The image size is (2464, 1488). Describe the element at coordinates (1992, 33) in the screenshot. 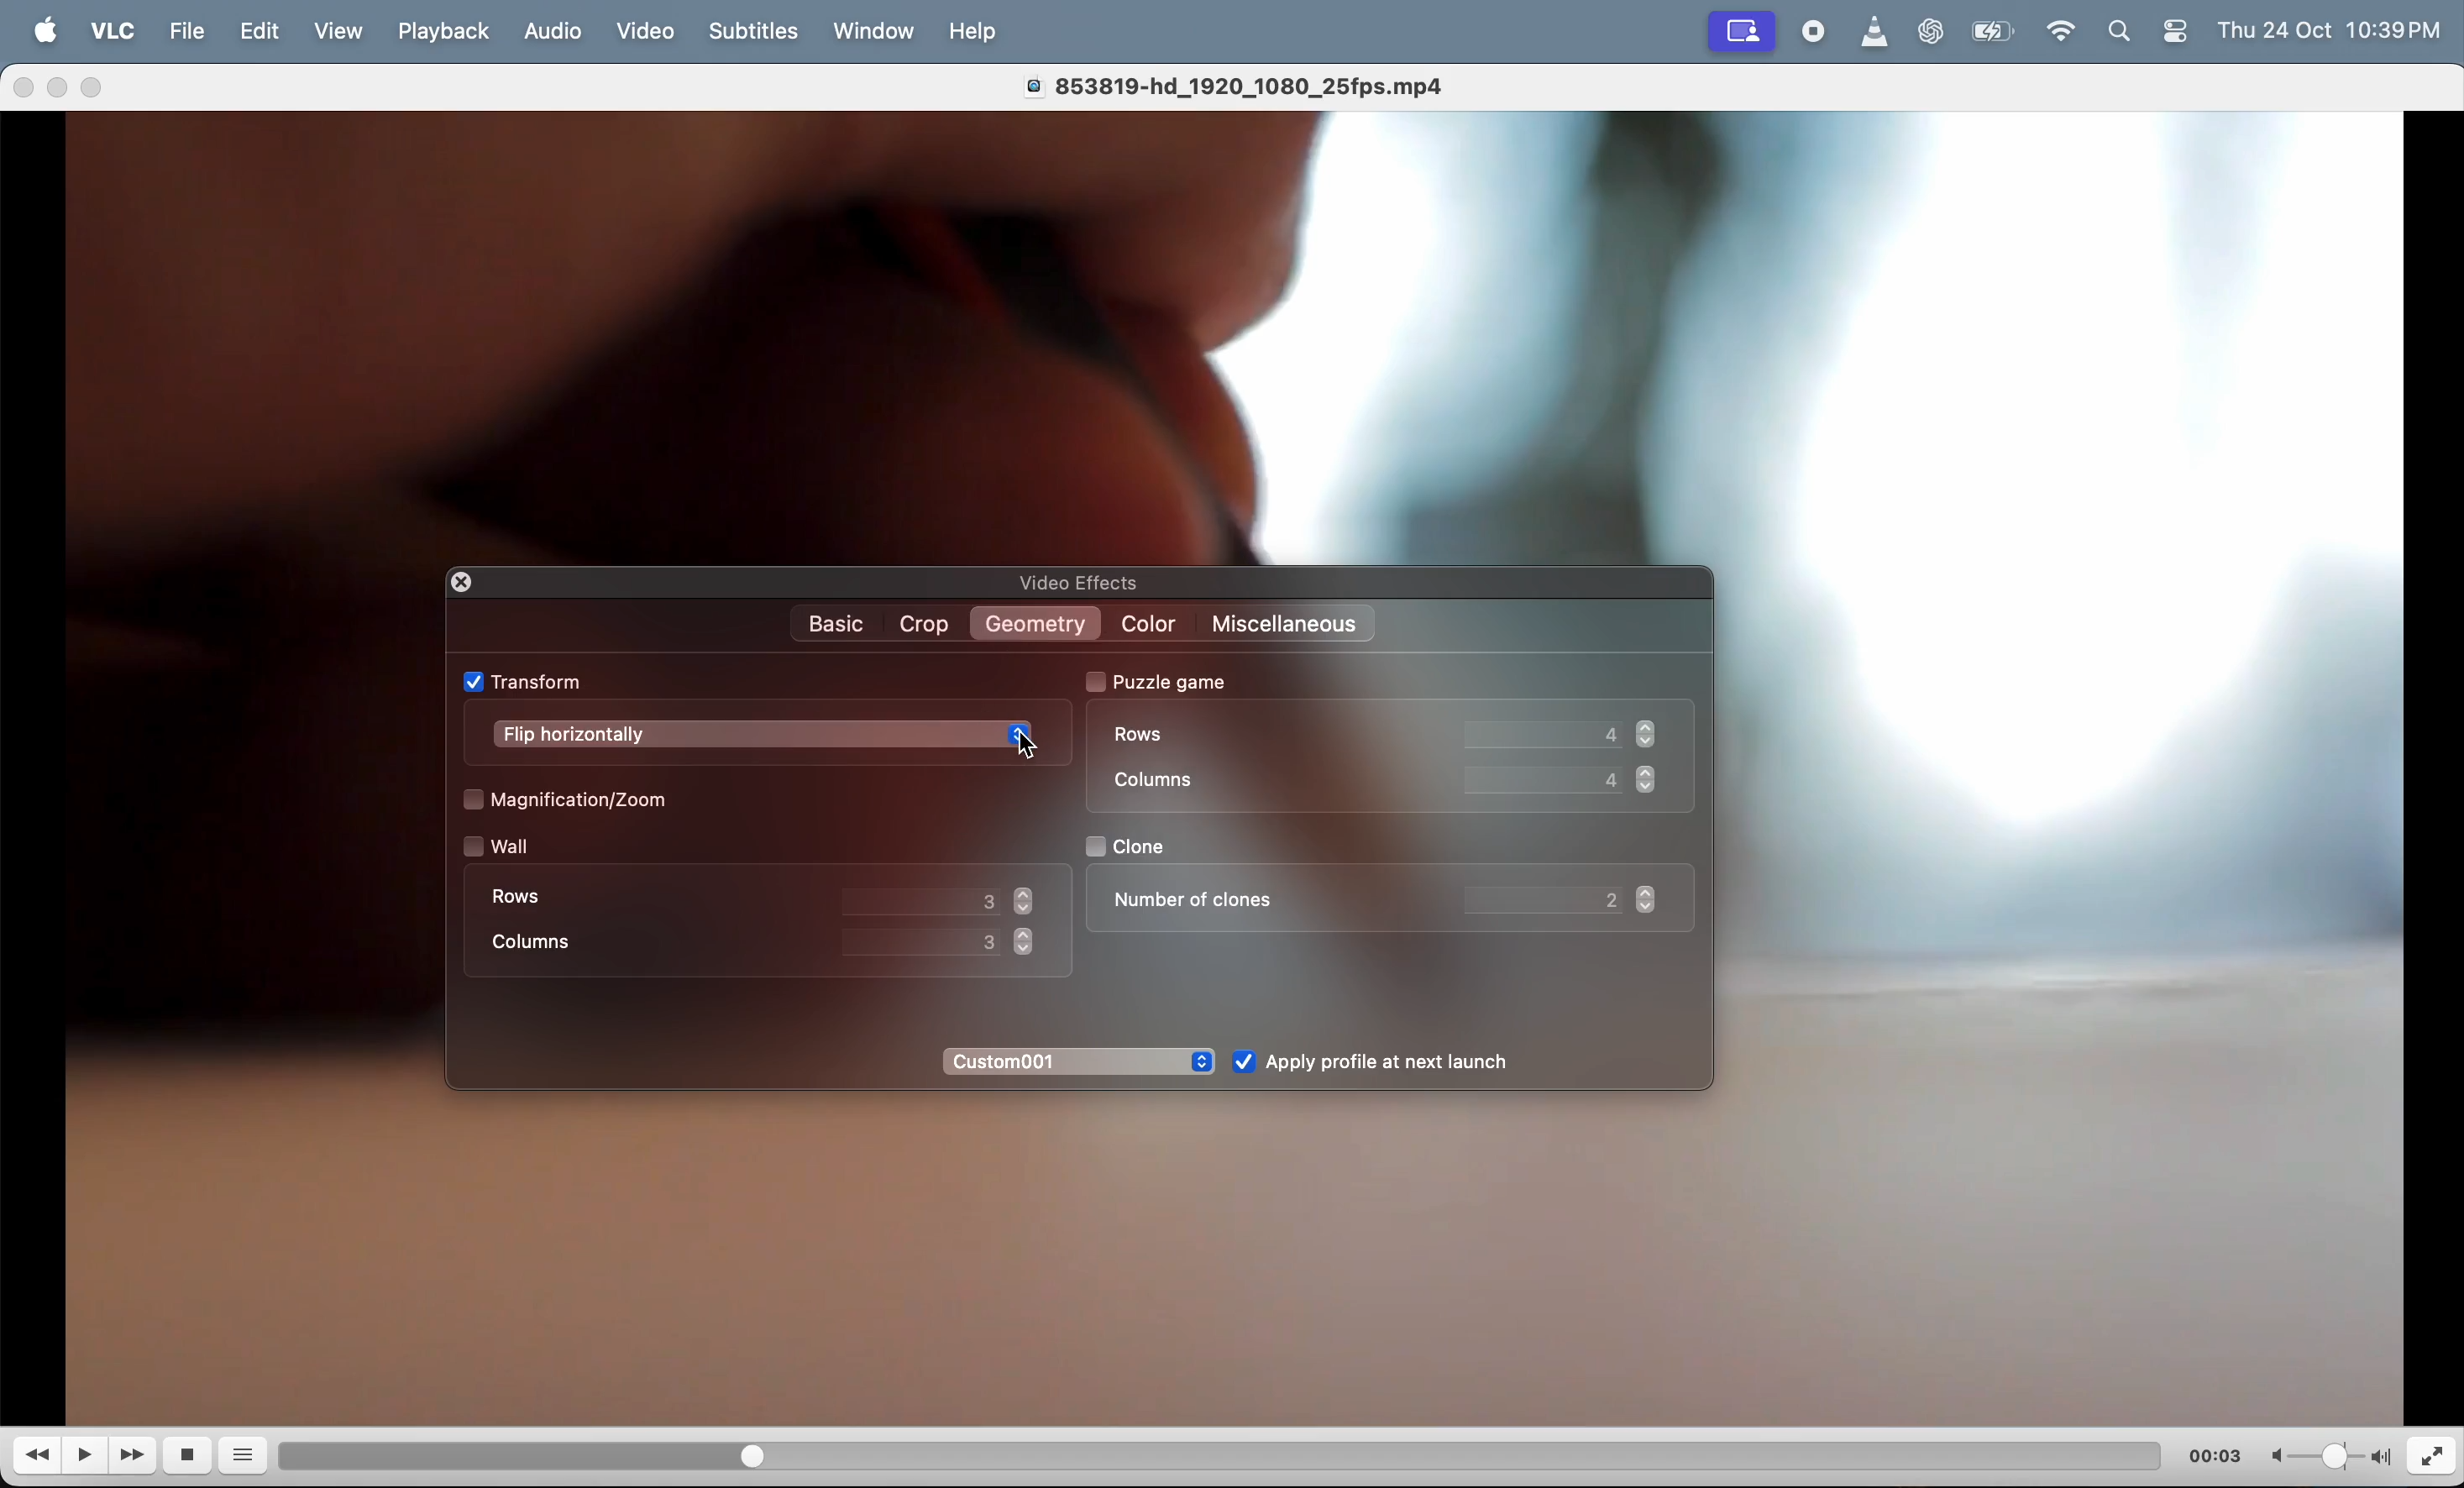

I see `battery` at that location.